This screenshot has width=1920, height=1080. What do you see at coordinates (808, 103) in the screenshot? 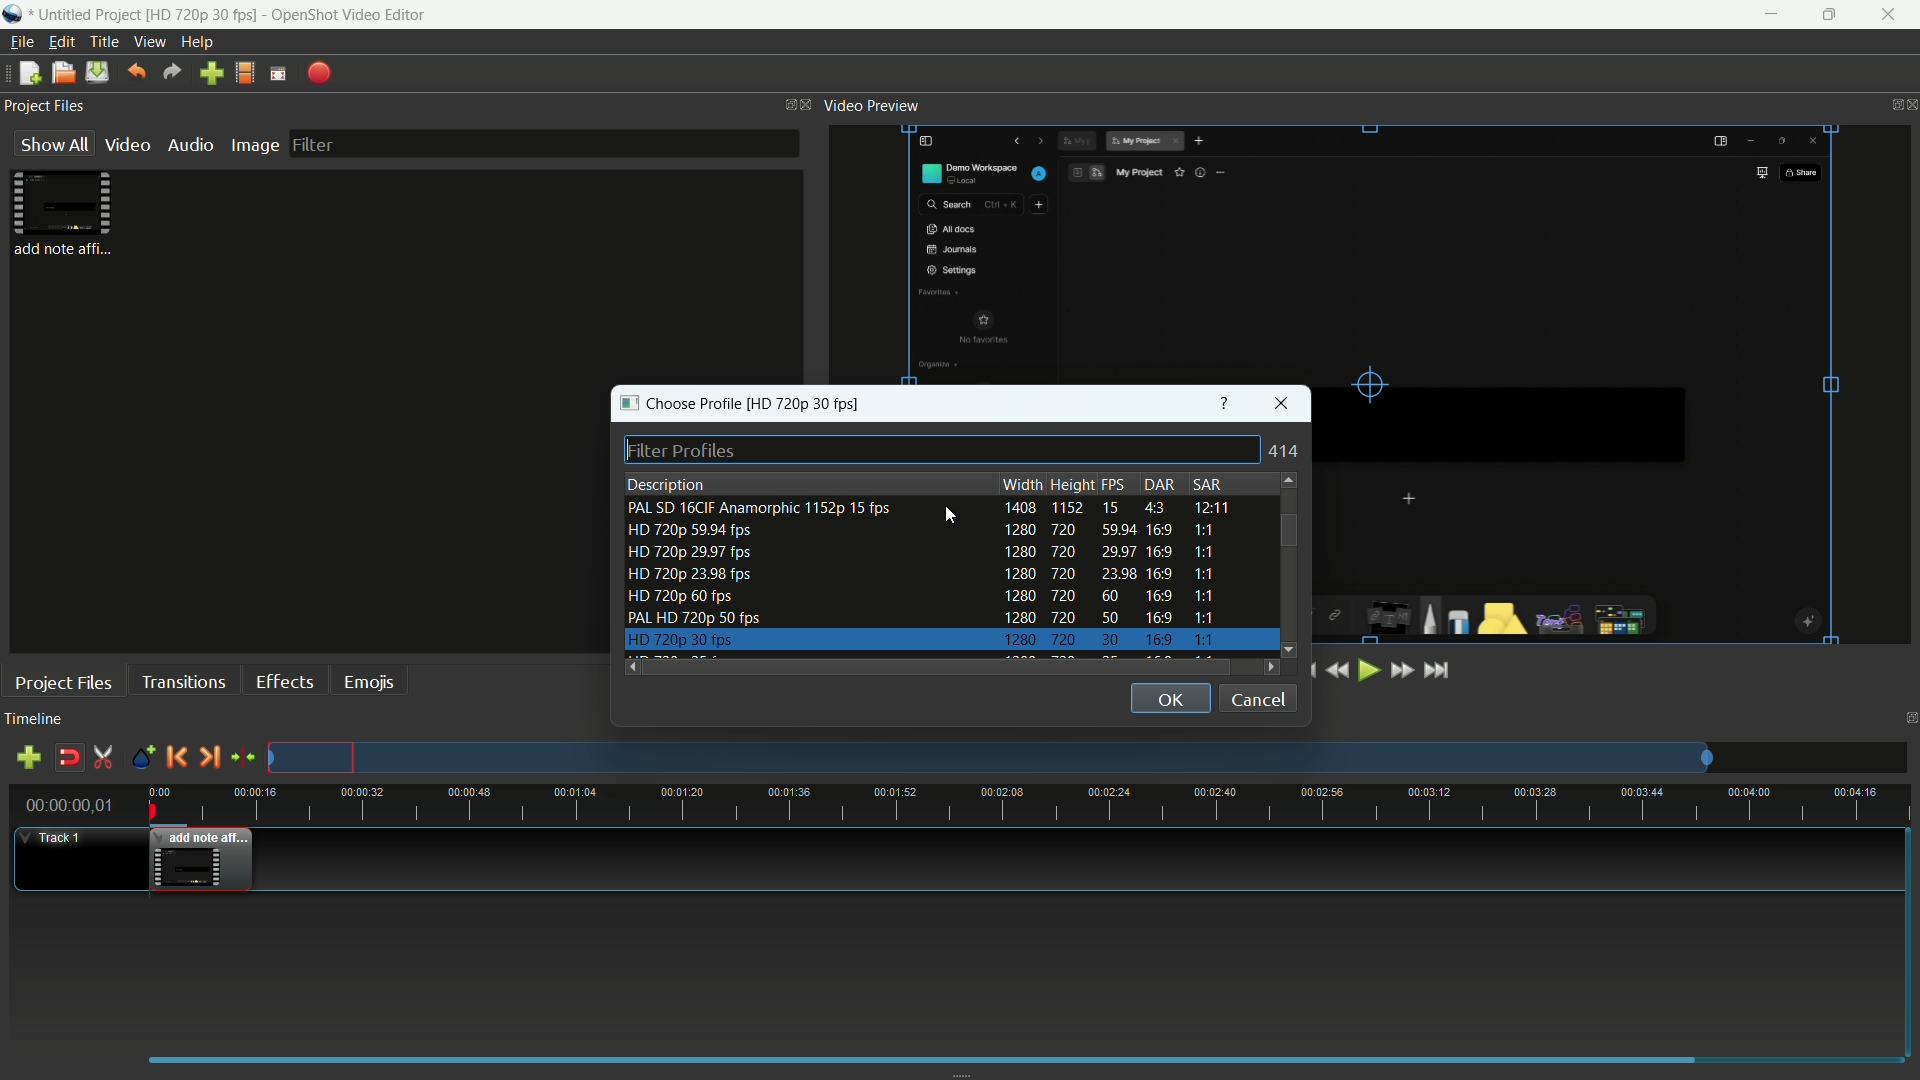
I see `close project files` at bounding box center [808, 103].